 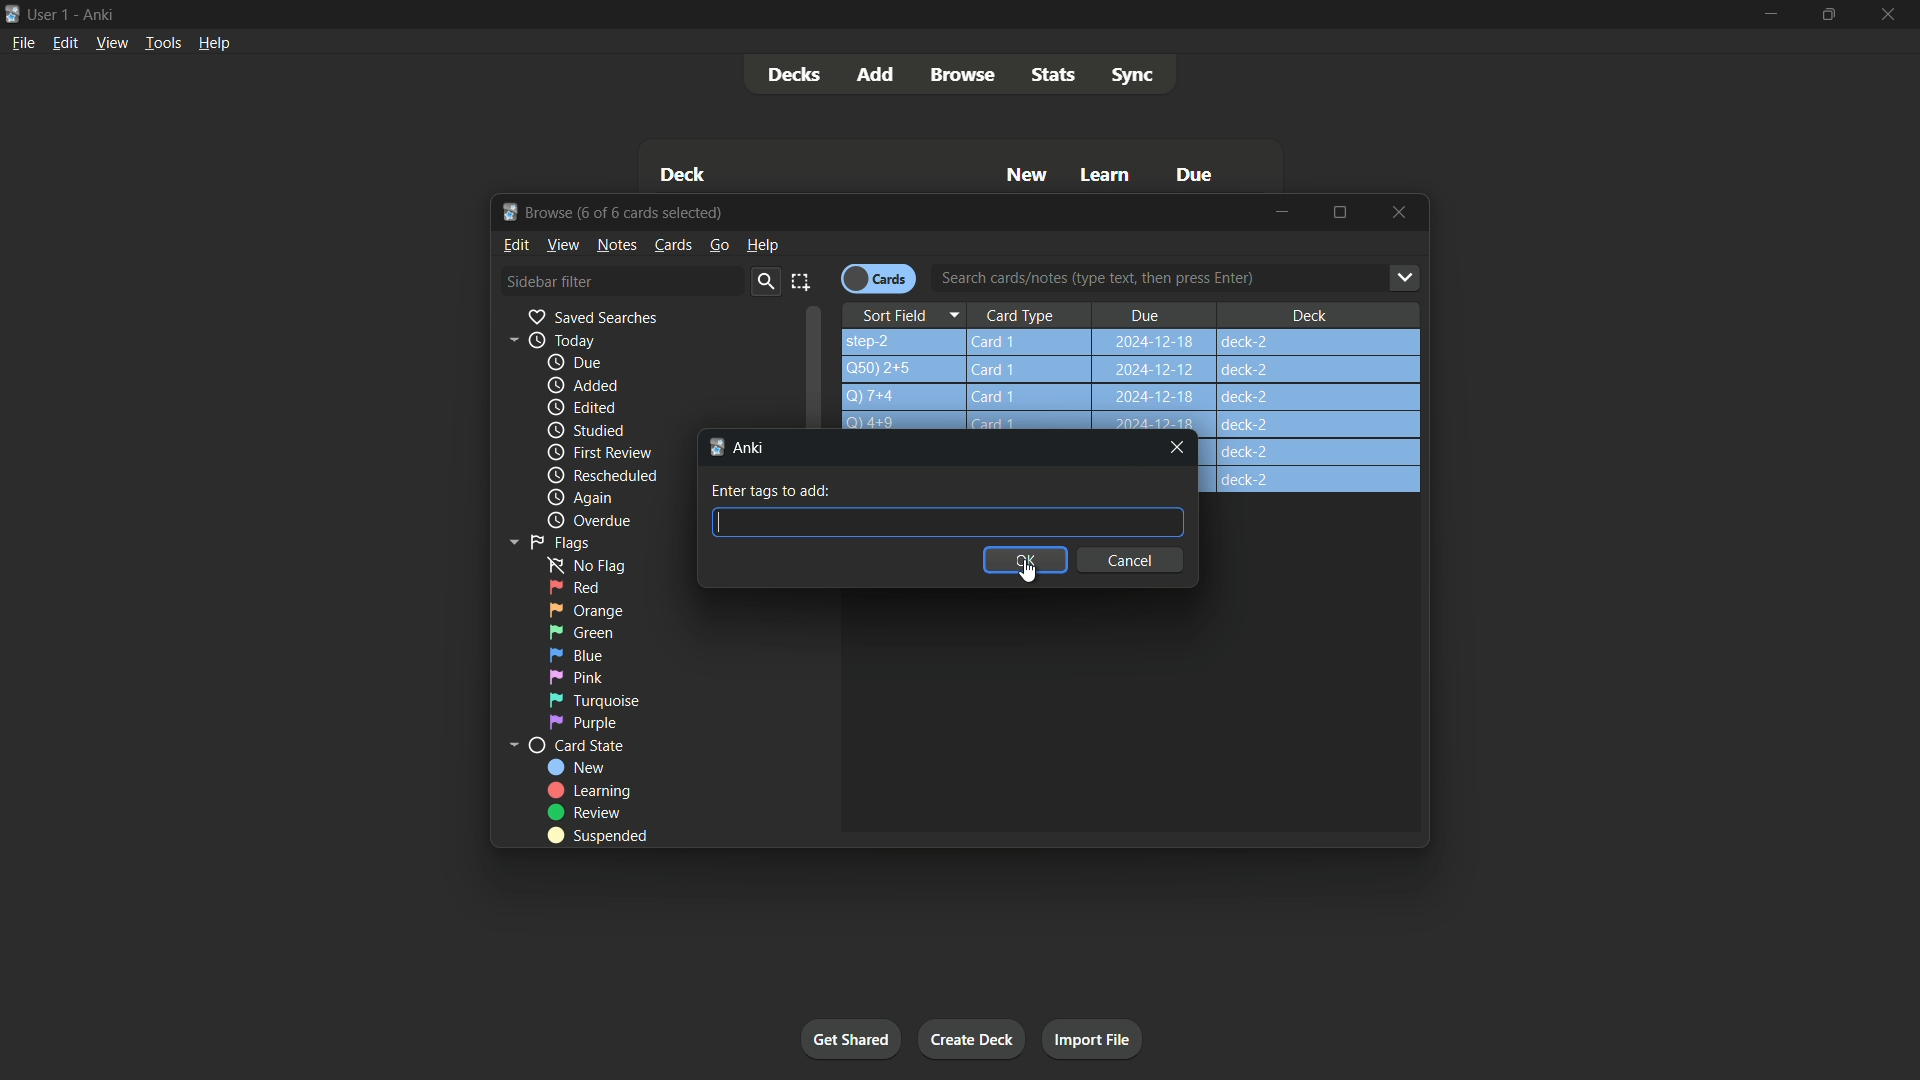 What do you see at coordinates (599, 452) in the screenshot?
I see `First review` at bounding box center [599, 452].